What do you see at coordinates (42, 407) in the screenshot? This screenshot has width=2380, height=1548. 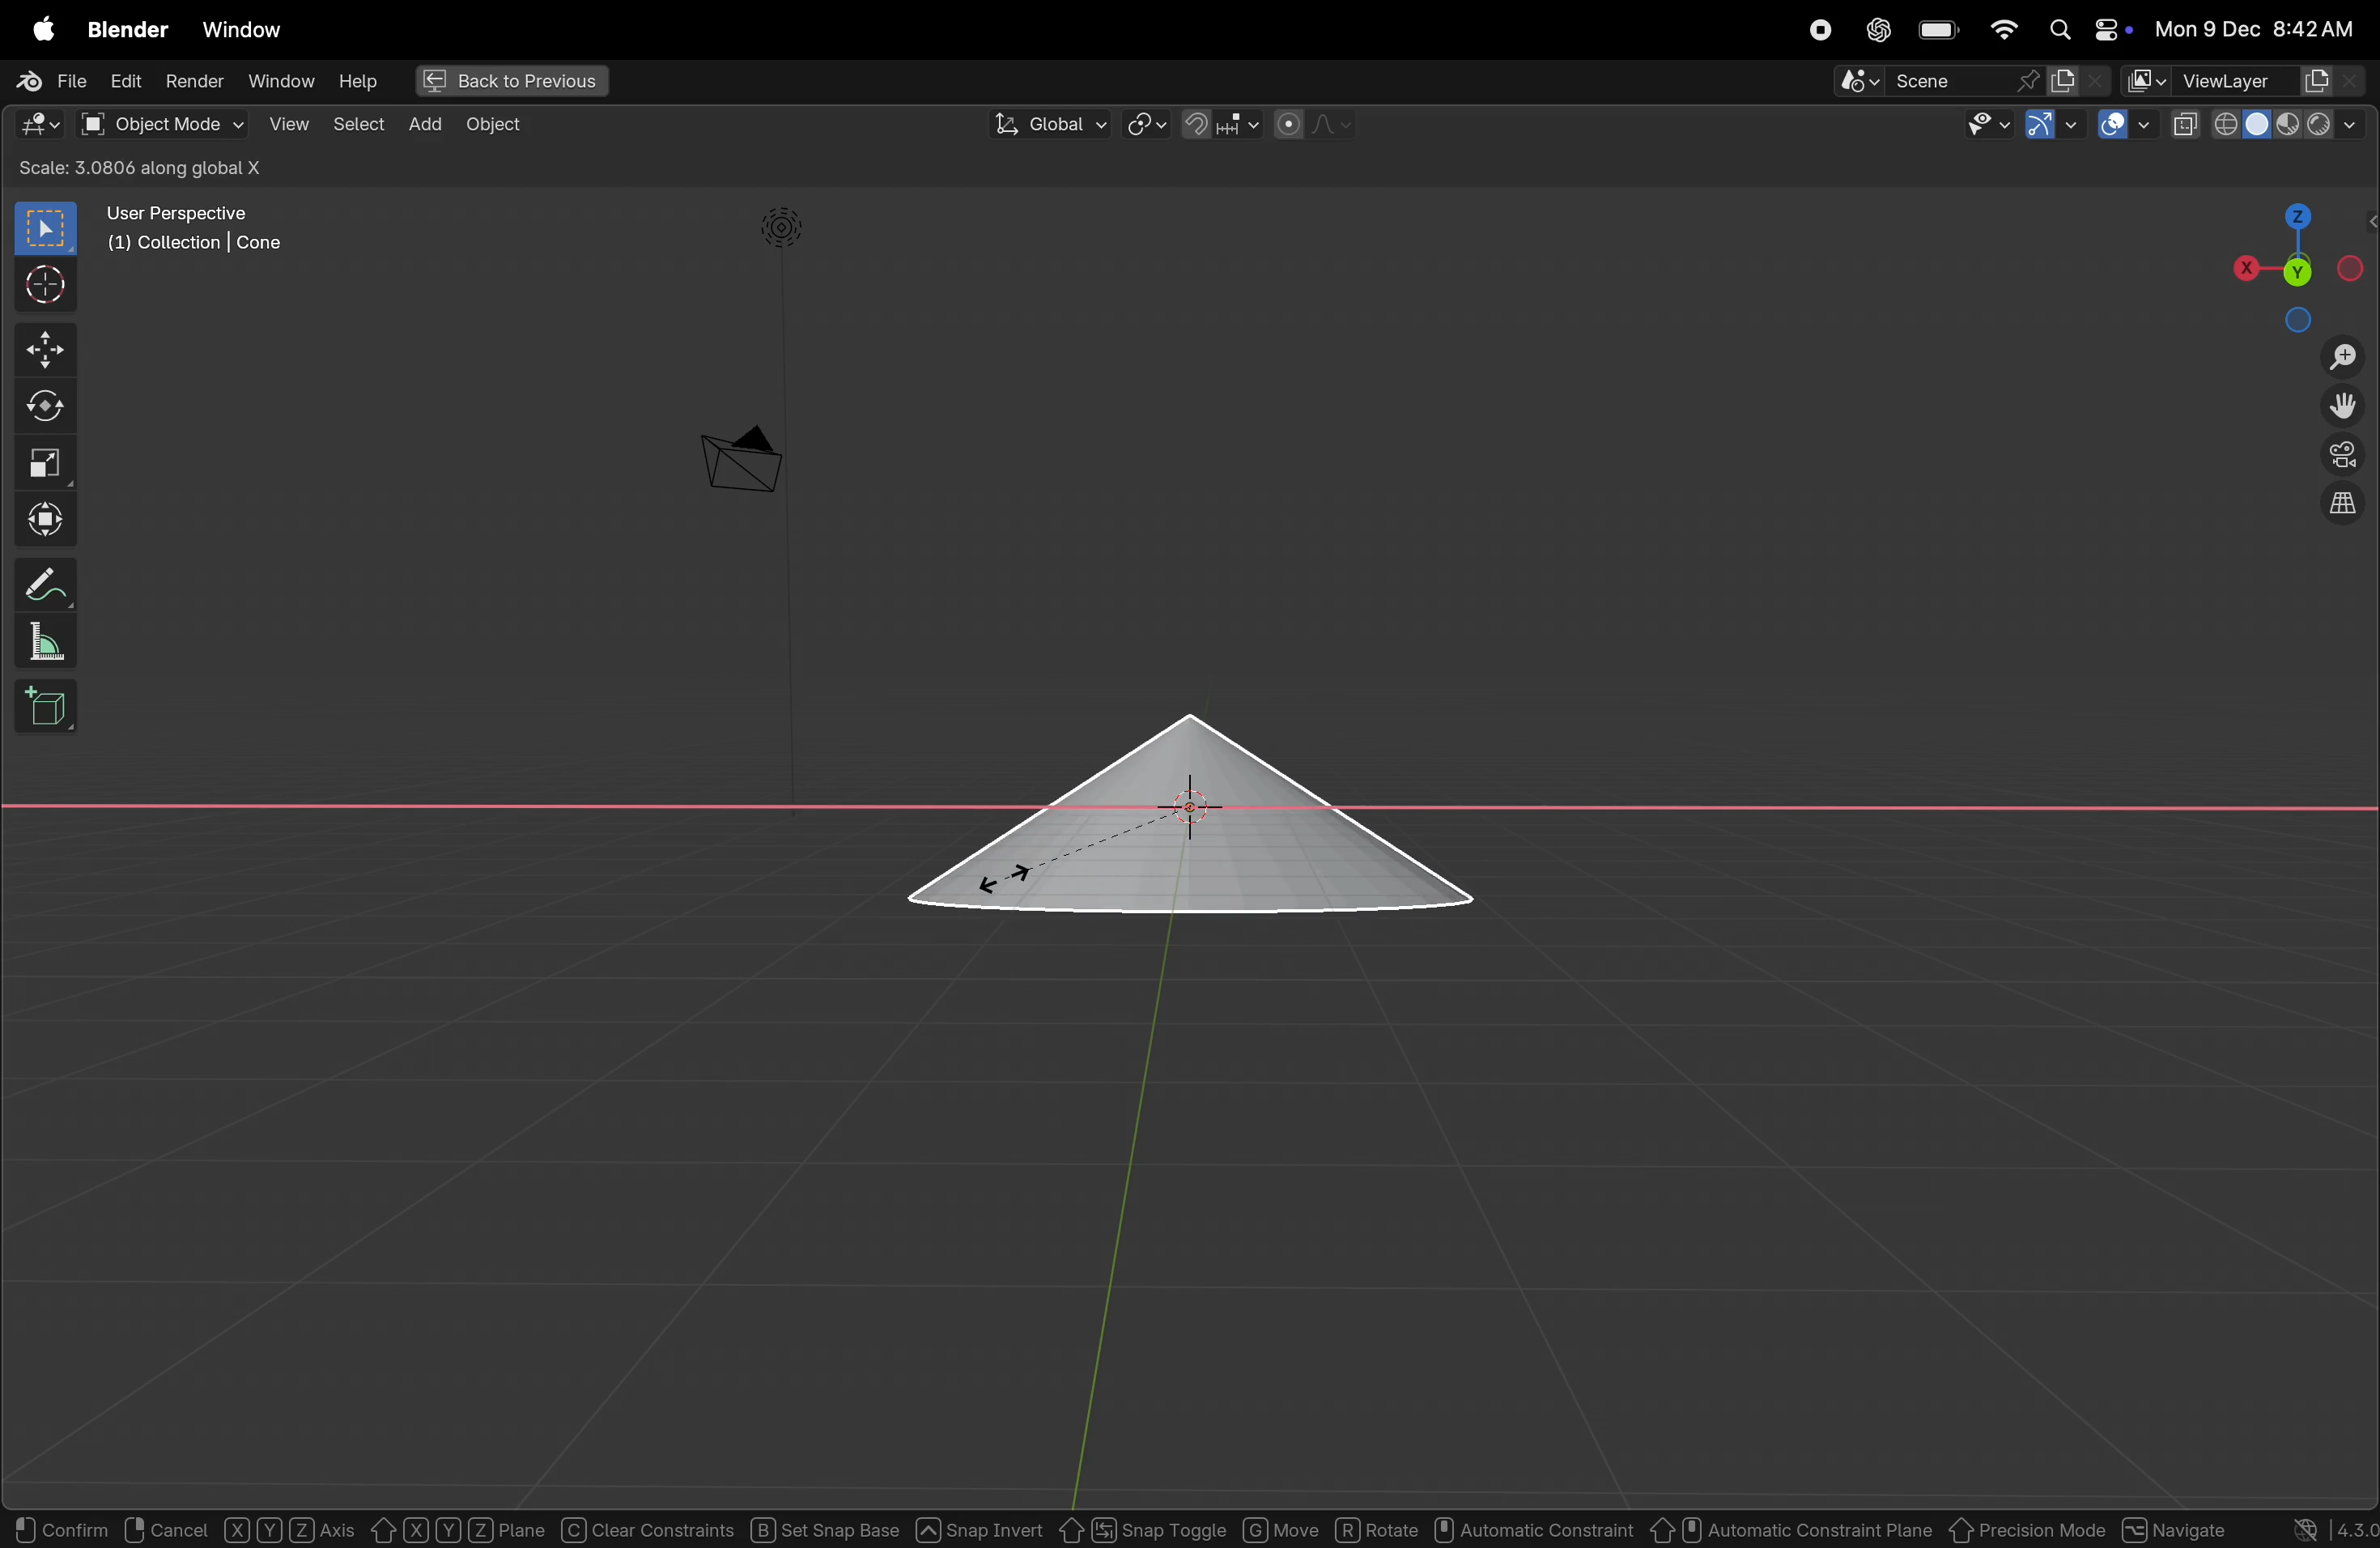 I see `rotate` at bounding box center [42, 407].